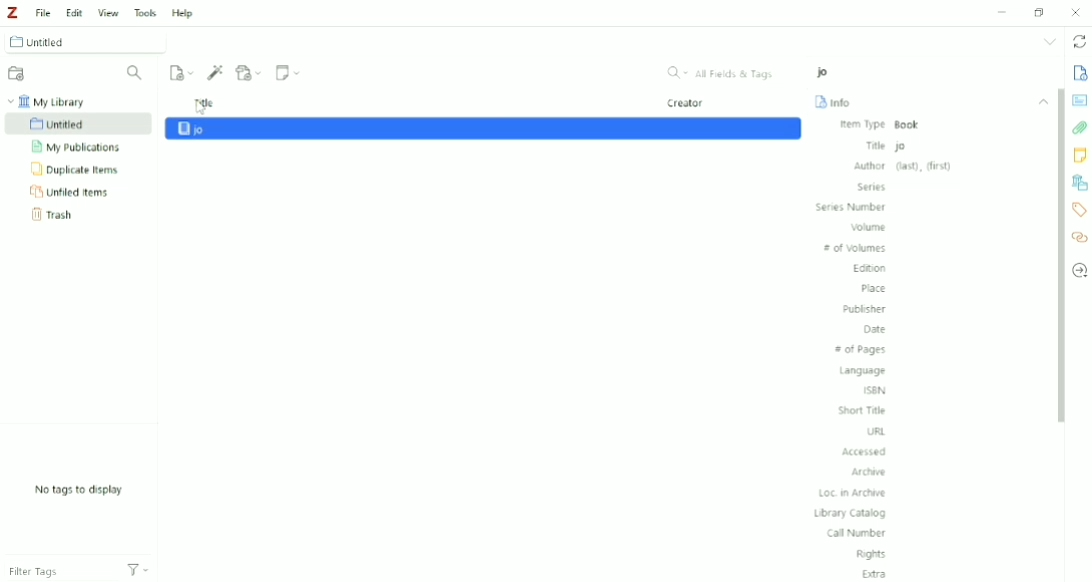 The image size is (1092, 582). I want to click on Tools, so click(144, 11).